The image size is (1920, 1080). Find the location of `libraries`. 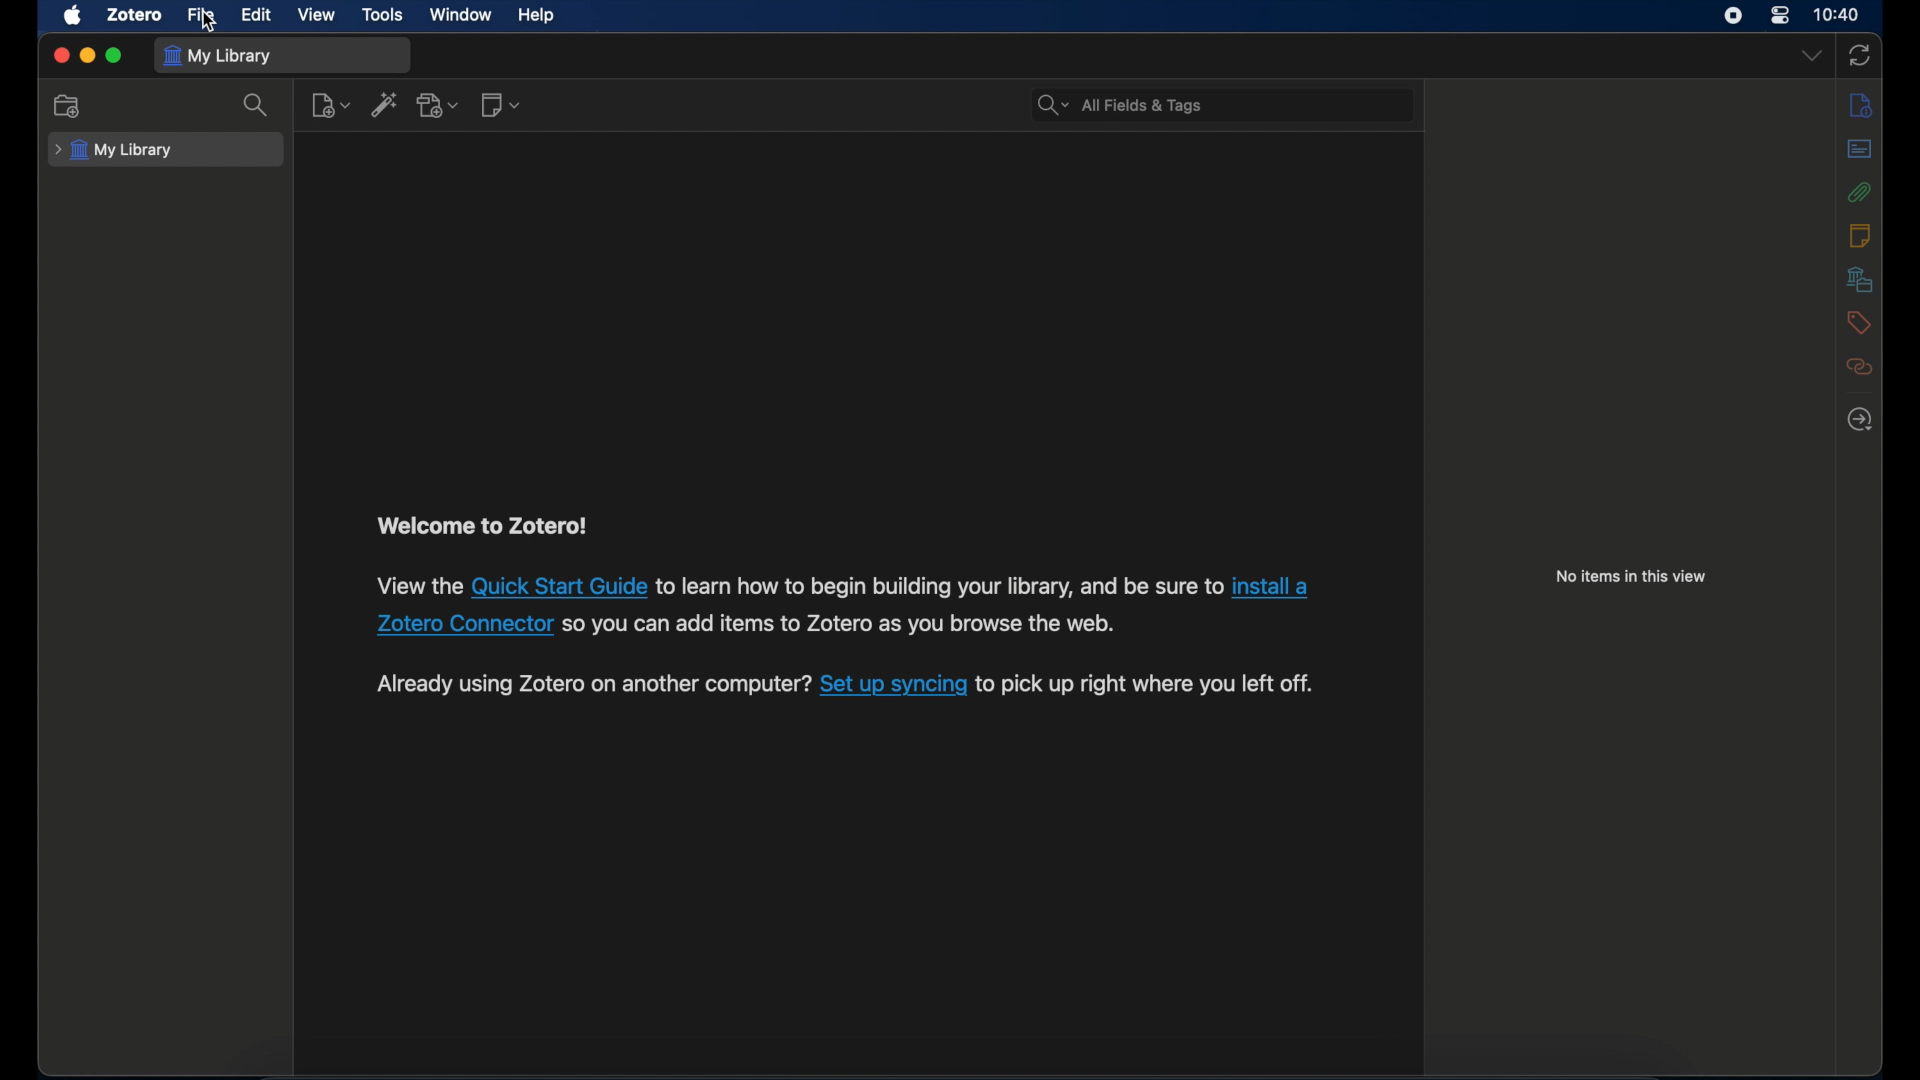

libraries is located at coordinates (1856, 279).